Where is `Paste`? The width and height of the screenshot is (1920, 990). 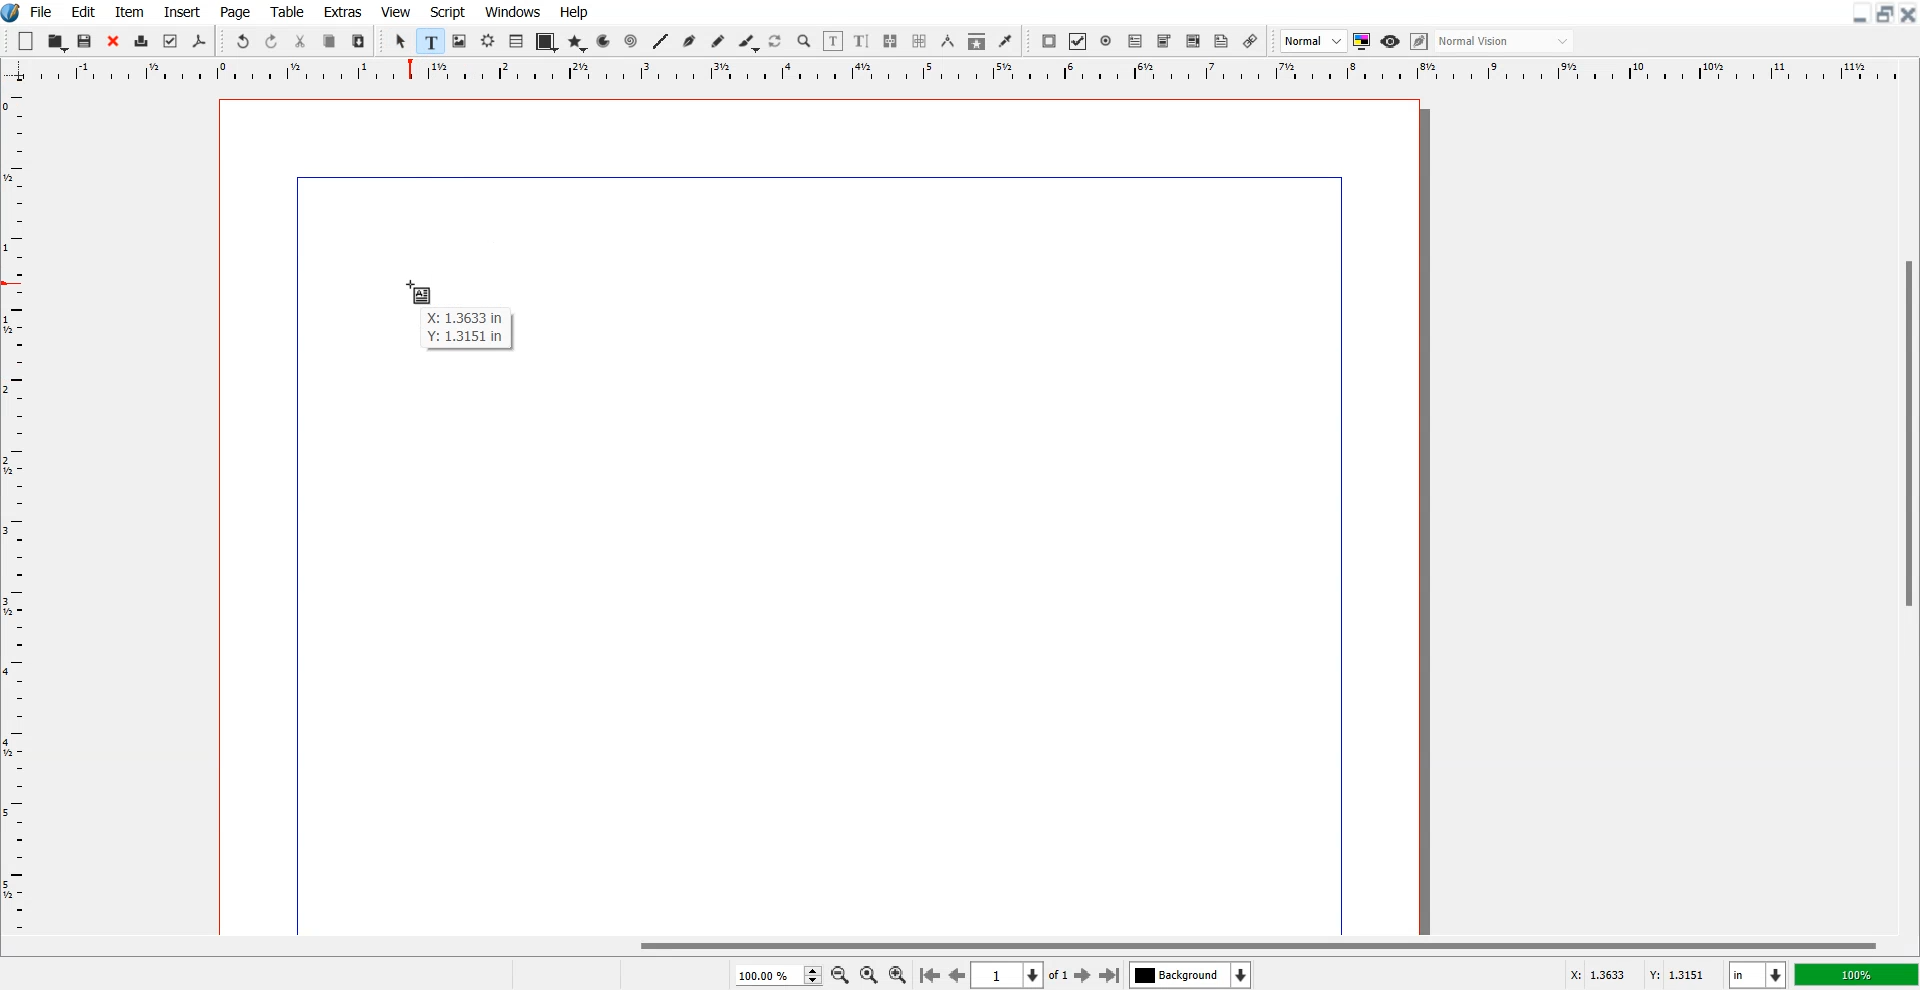
Paste is located at coordinates (358, 41).